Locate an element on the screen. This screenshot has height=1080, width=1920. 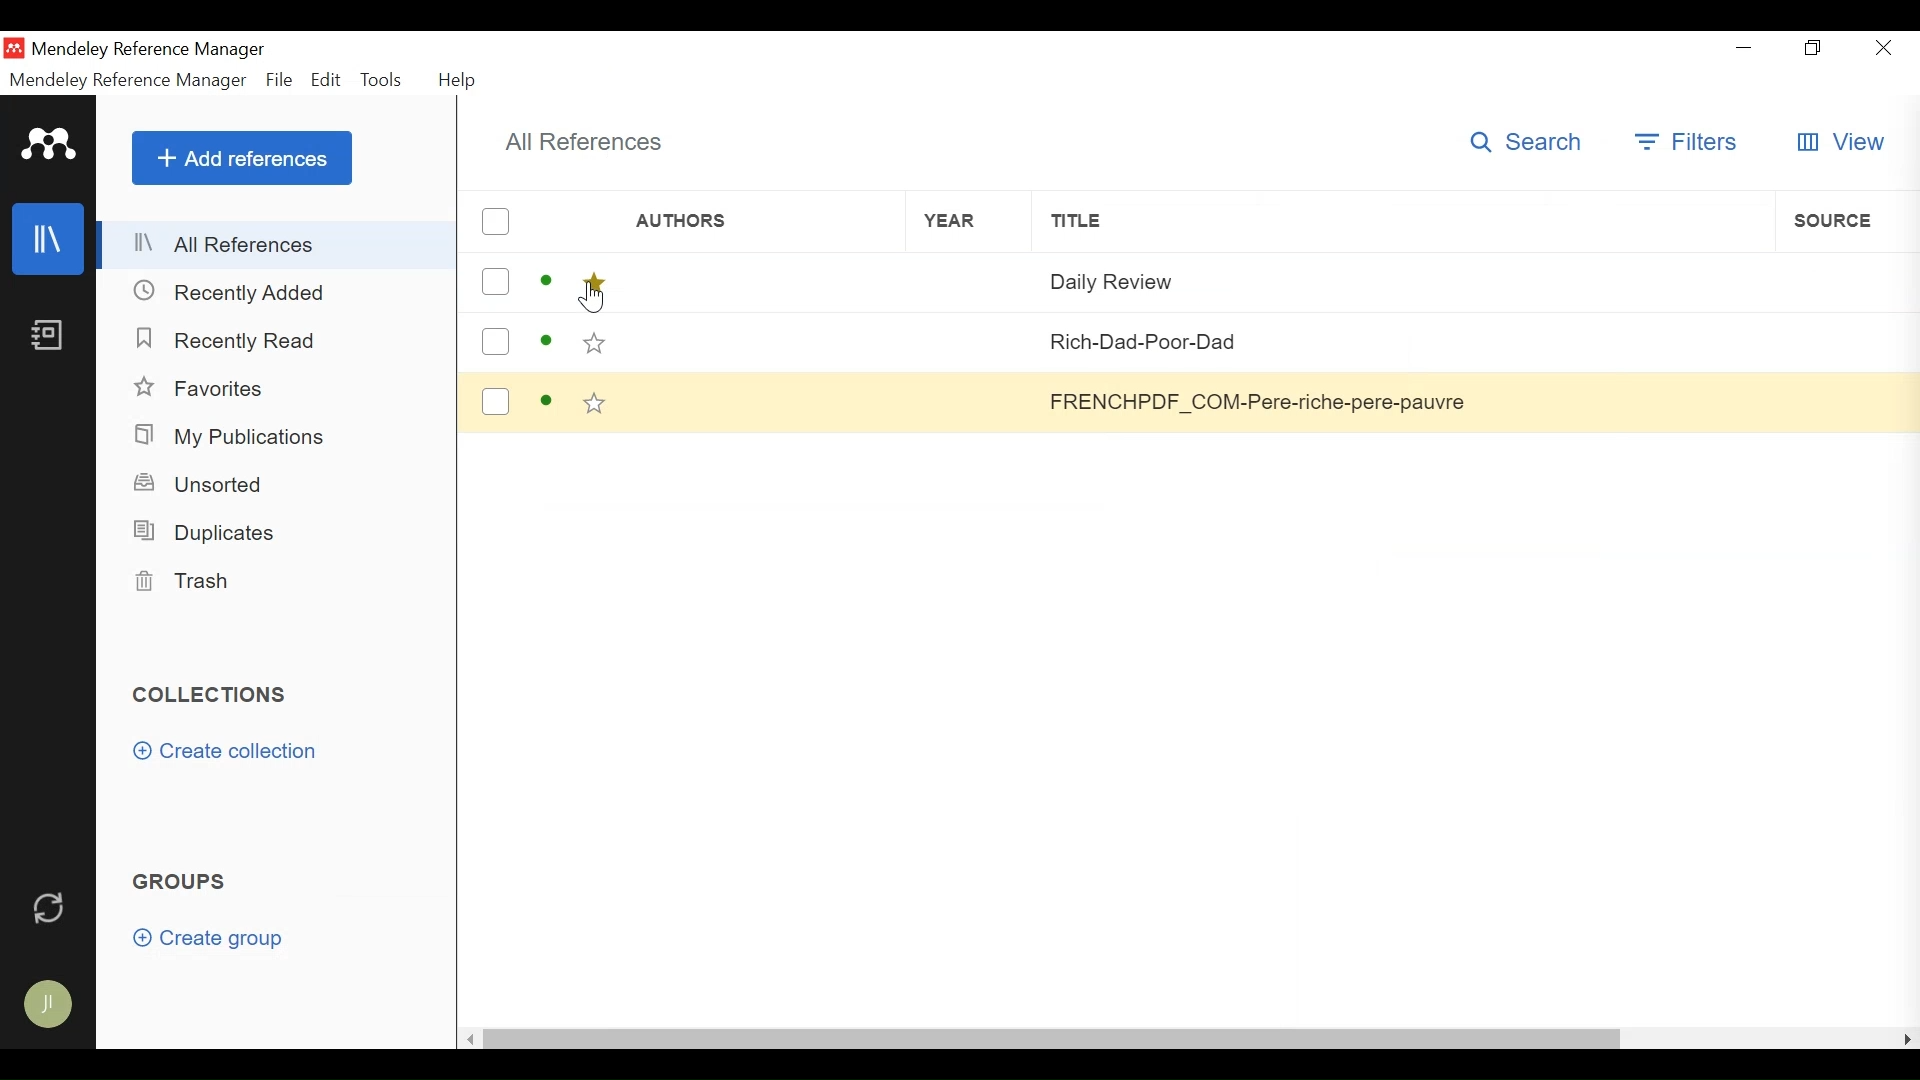
Avatar is located at coordinates (47, 1006).